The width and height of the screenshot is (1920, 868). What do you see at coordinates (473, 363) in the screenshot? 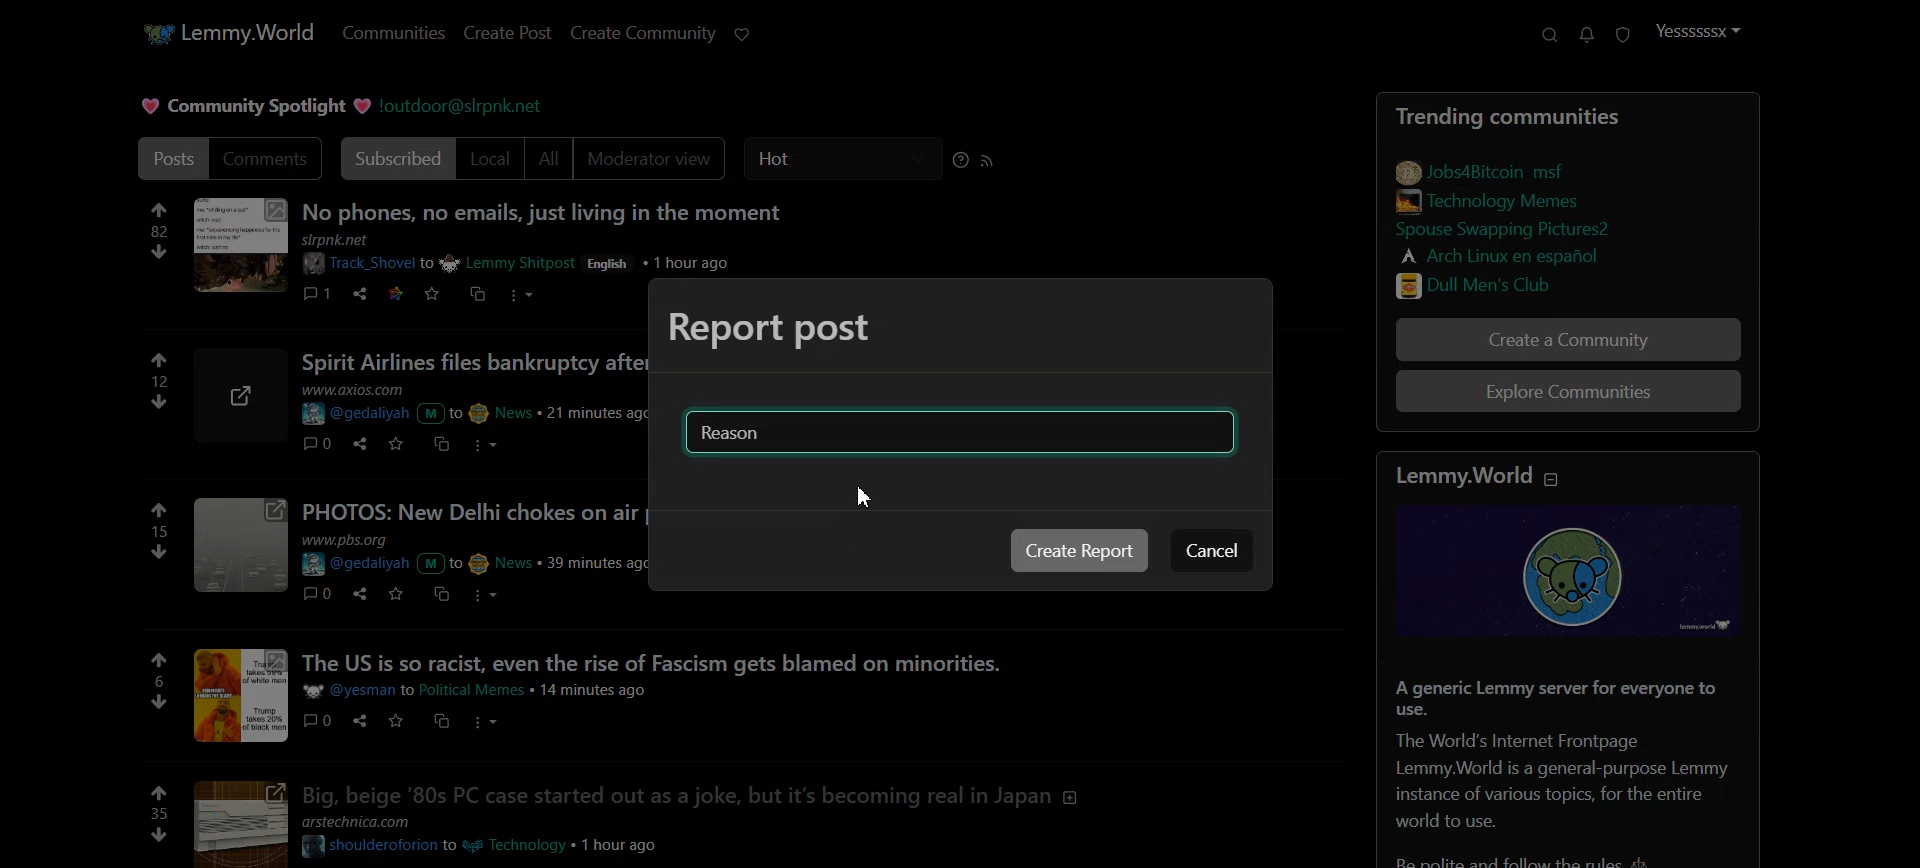
I see `post ` at bounding box center [473, 363].